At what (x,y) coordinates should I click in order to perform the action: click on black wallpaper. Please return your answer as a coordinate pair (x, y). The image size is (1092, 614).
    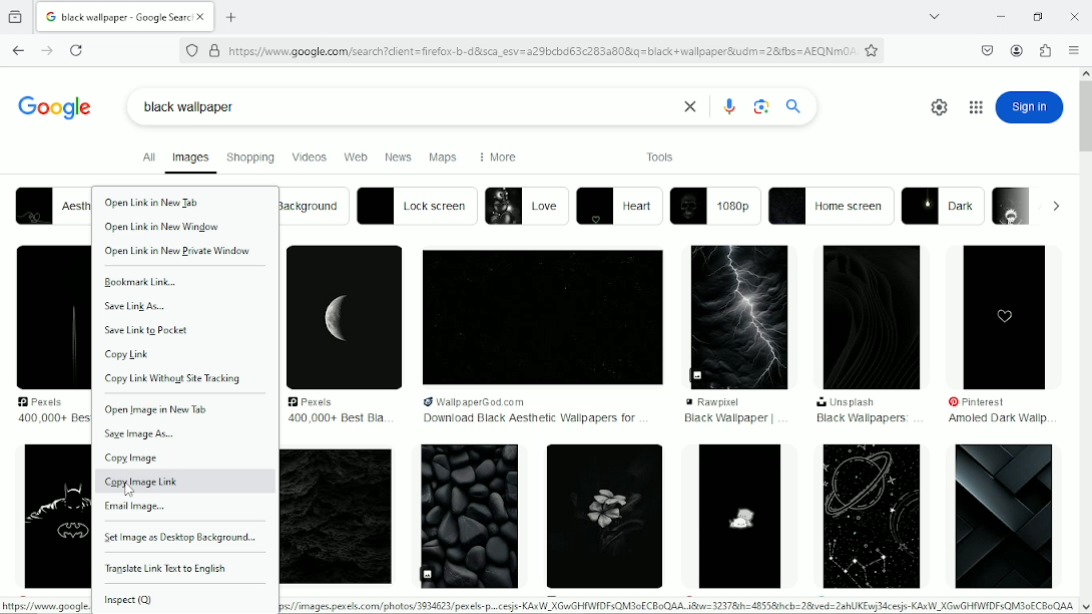
    Looking at the image, I should click on (190, 107).